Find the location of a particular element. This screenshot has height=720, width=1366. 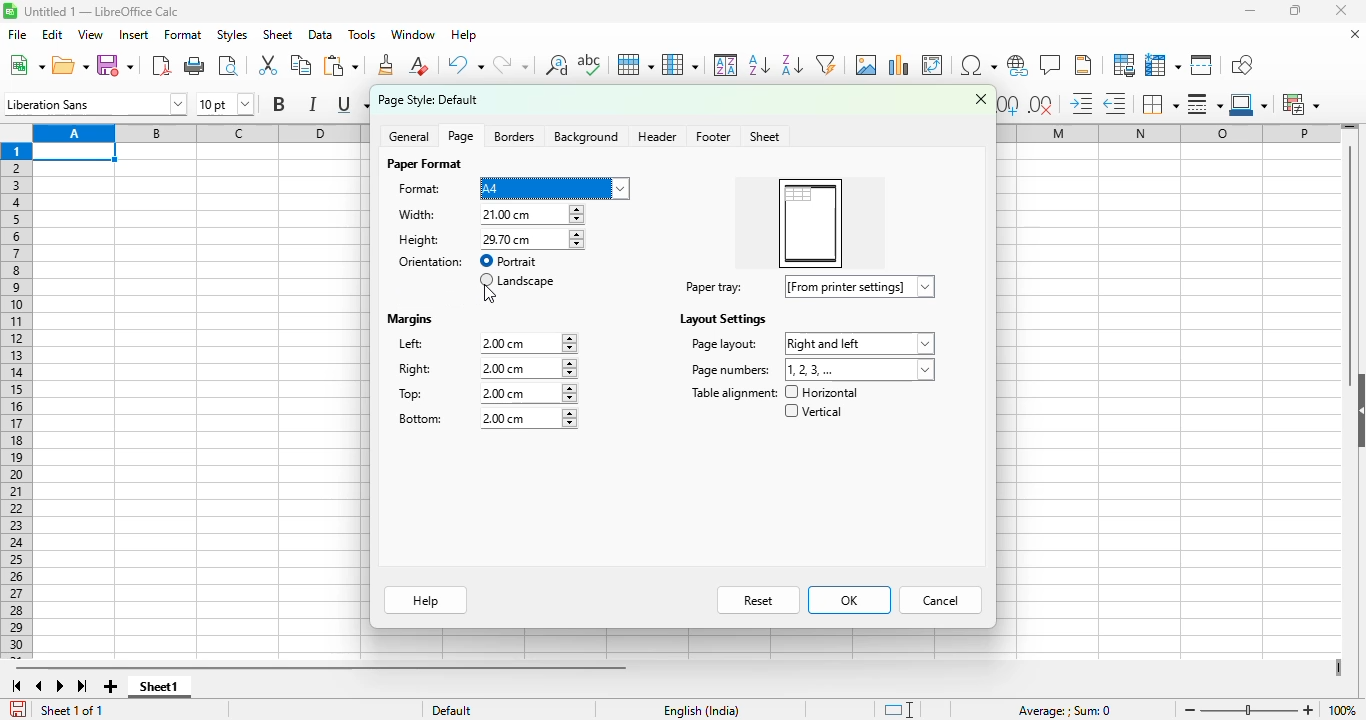

close is located at coordinates (1341, 10).